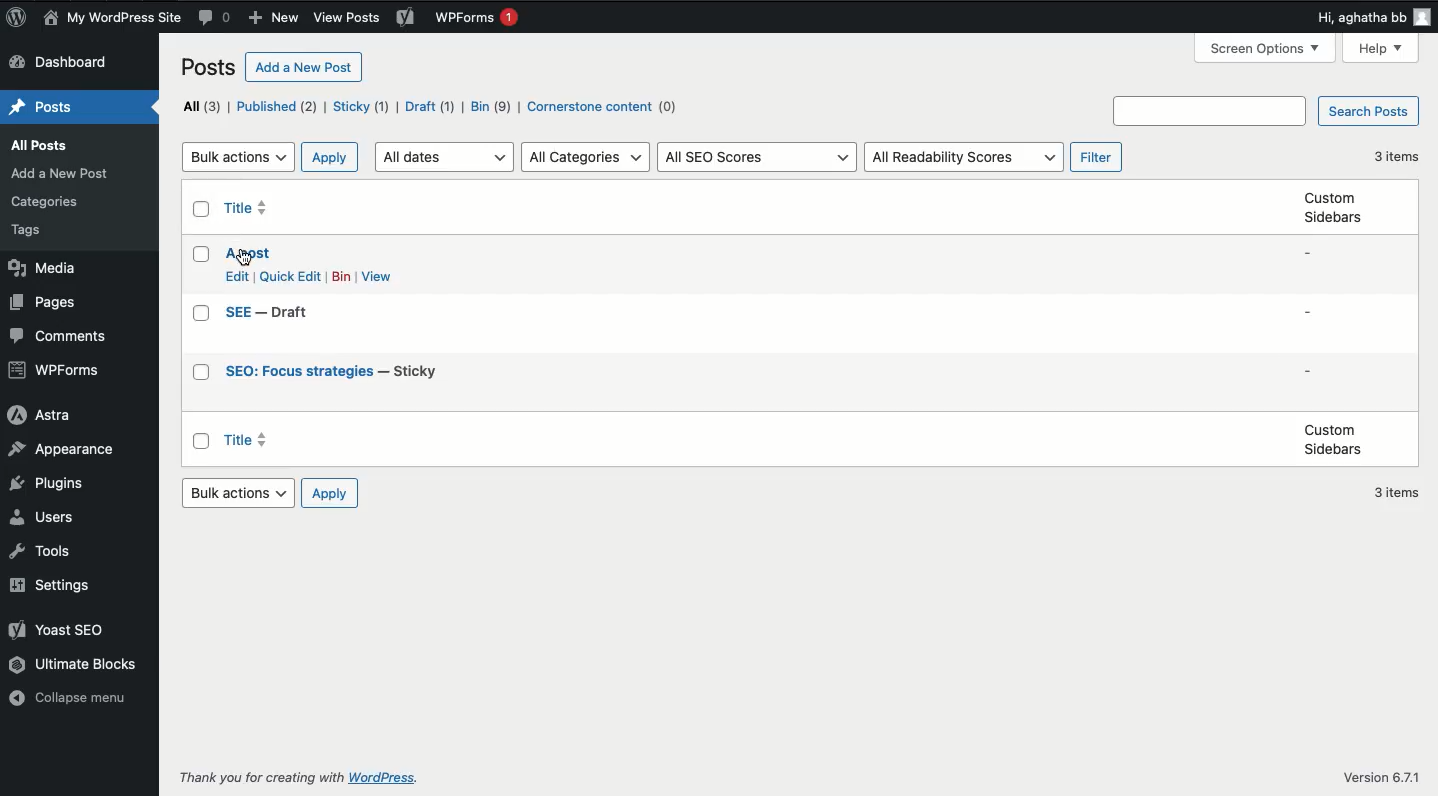  I want to click on Custom sidebars, so click(1332, 212).